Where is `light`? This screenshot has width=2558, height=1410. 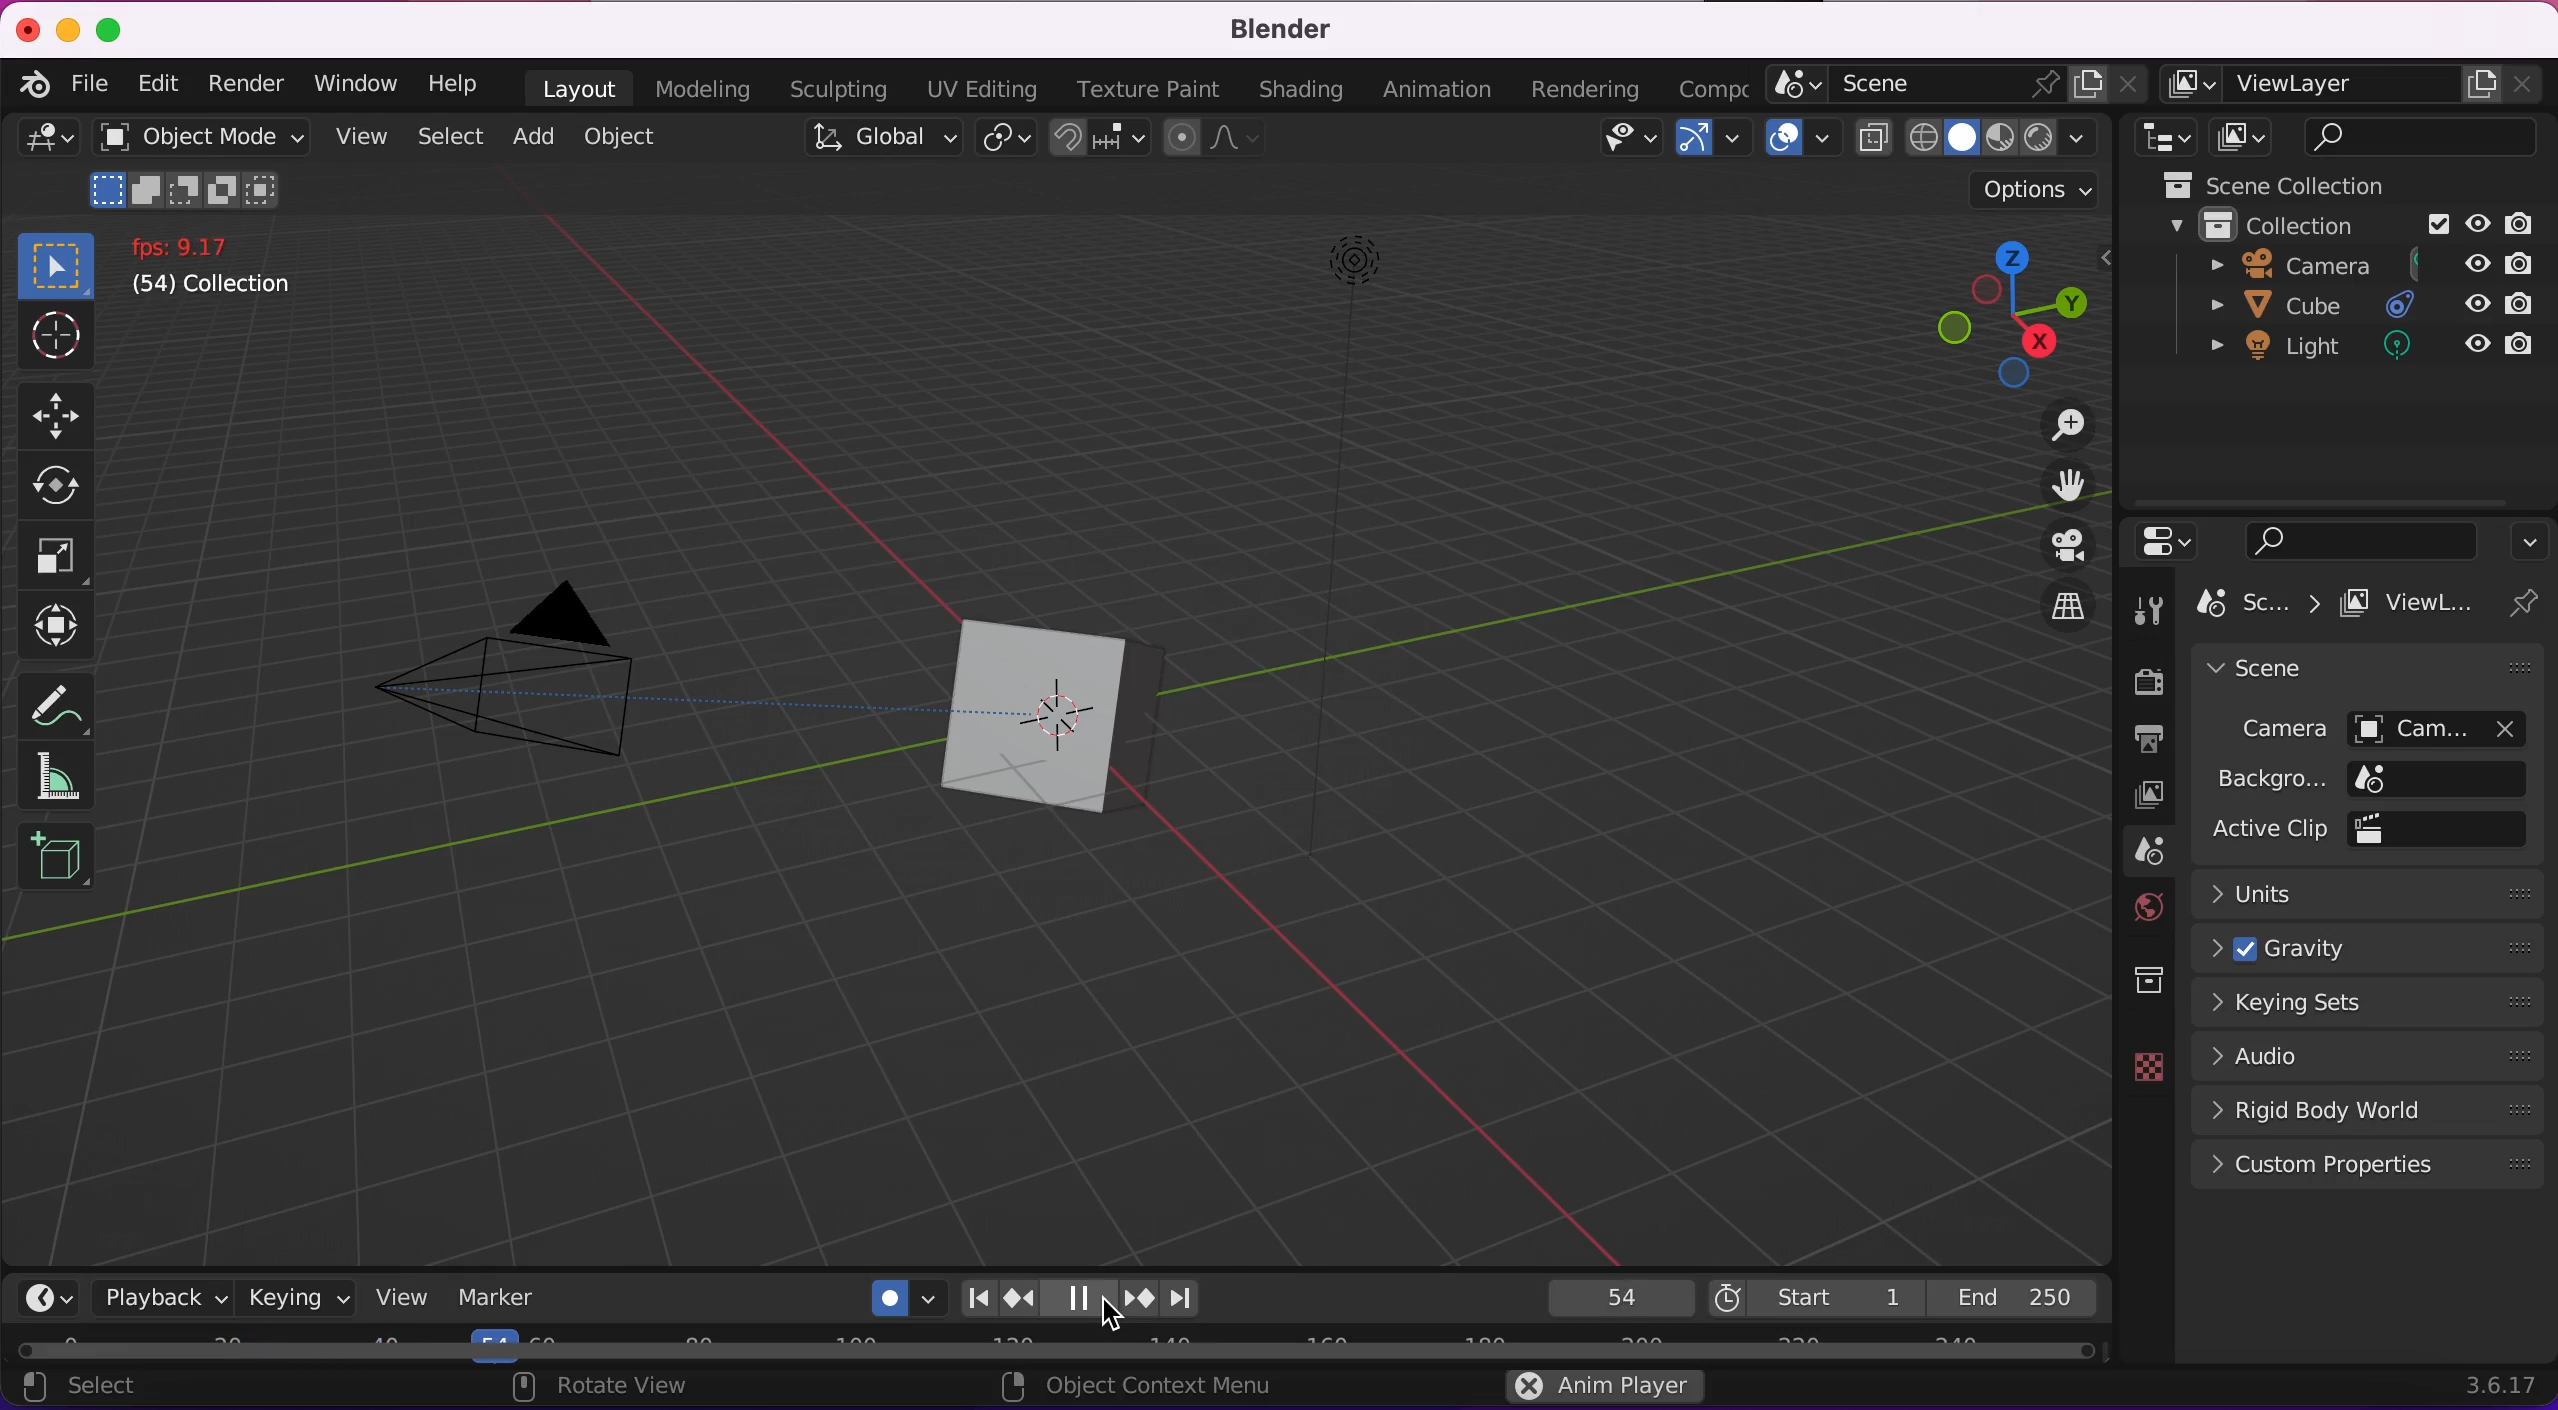
light is located at coordinates (2349, 354).